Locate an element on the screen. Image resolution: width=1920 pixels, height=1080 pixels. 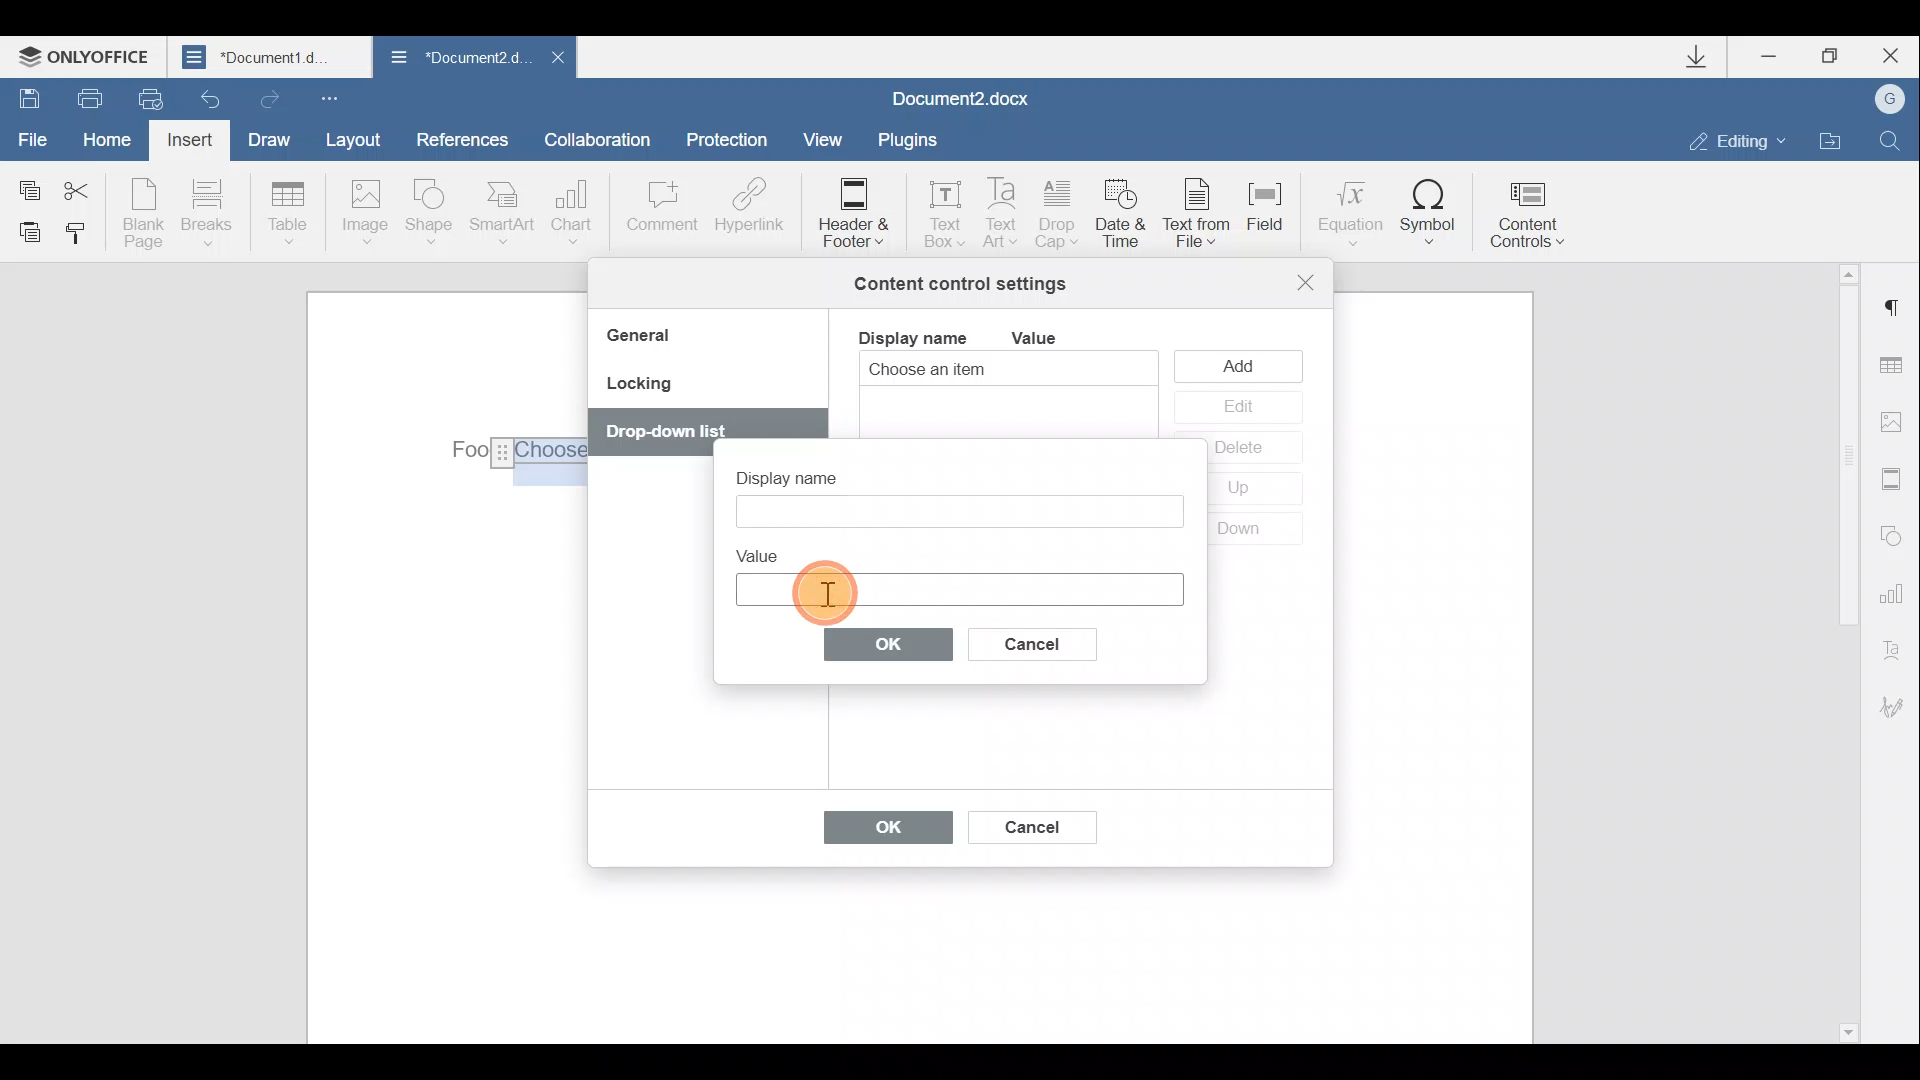
Text box is located at coordinates (938, 208).